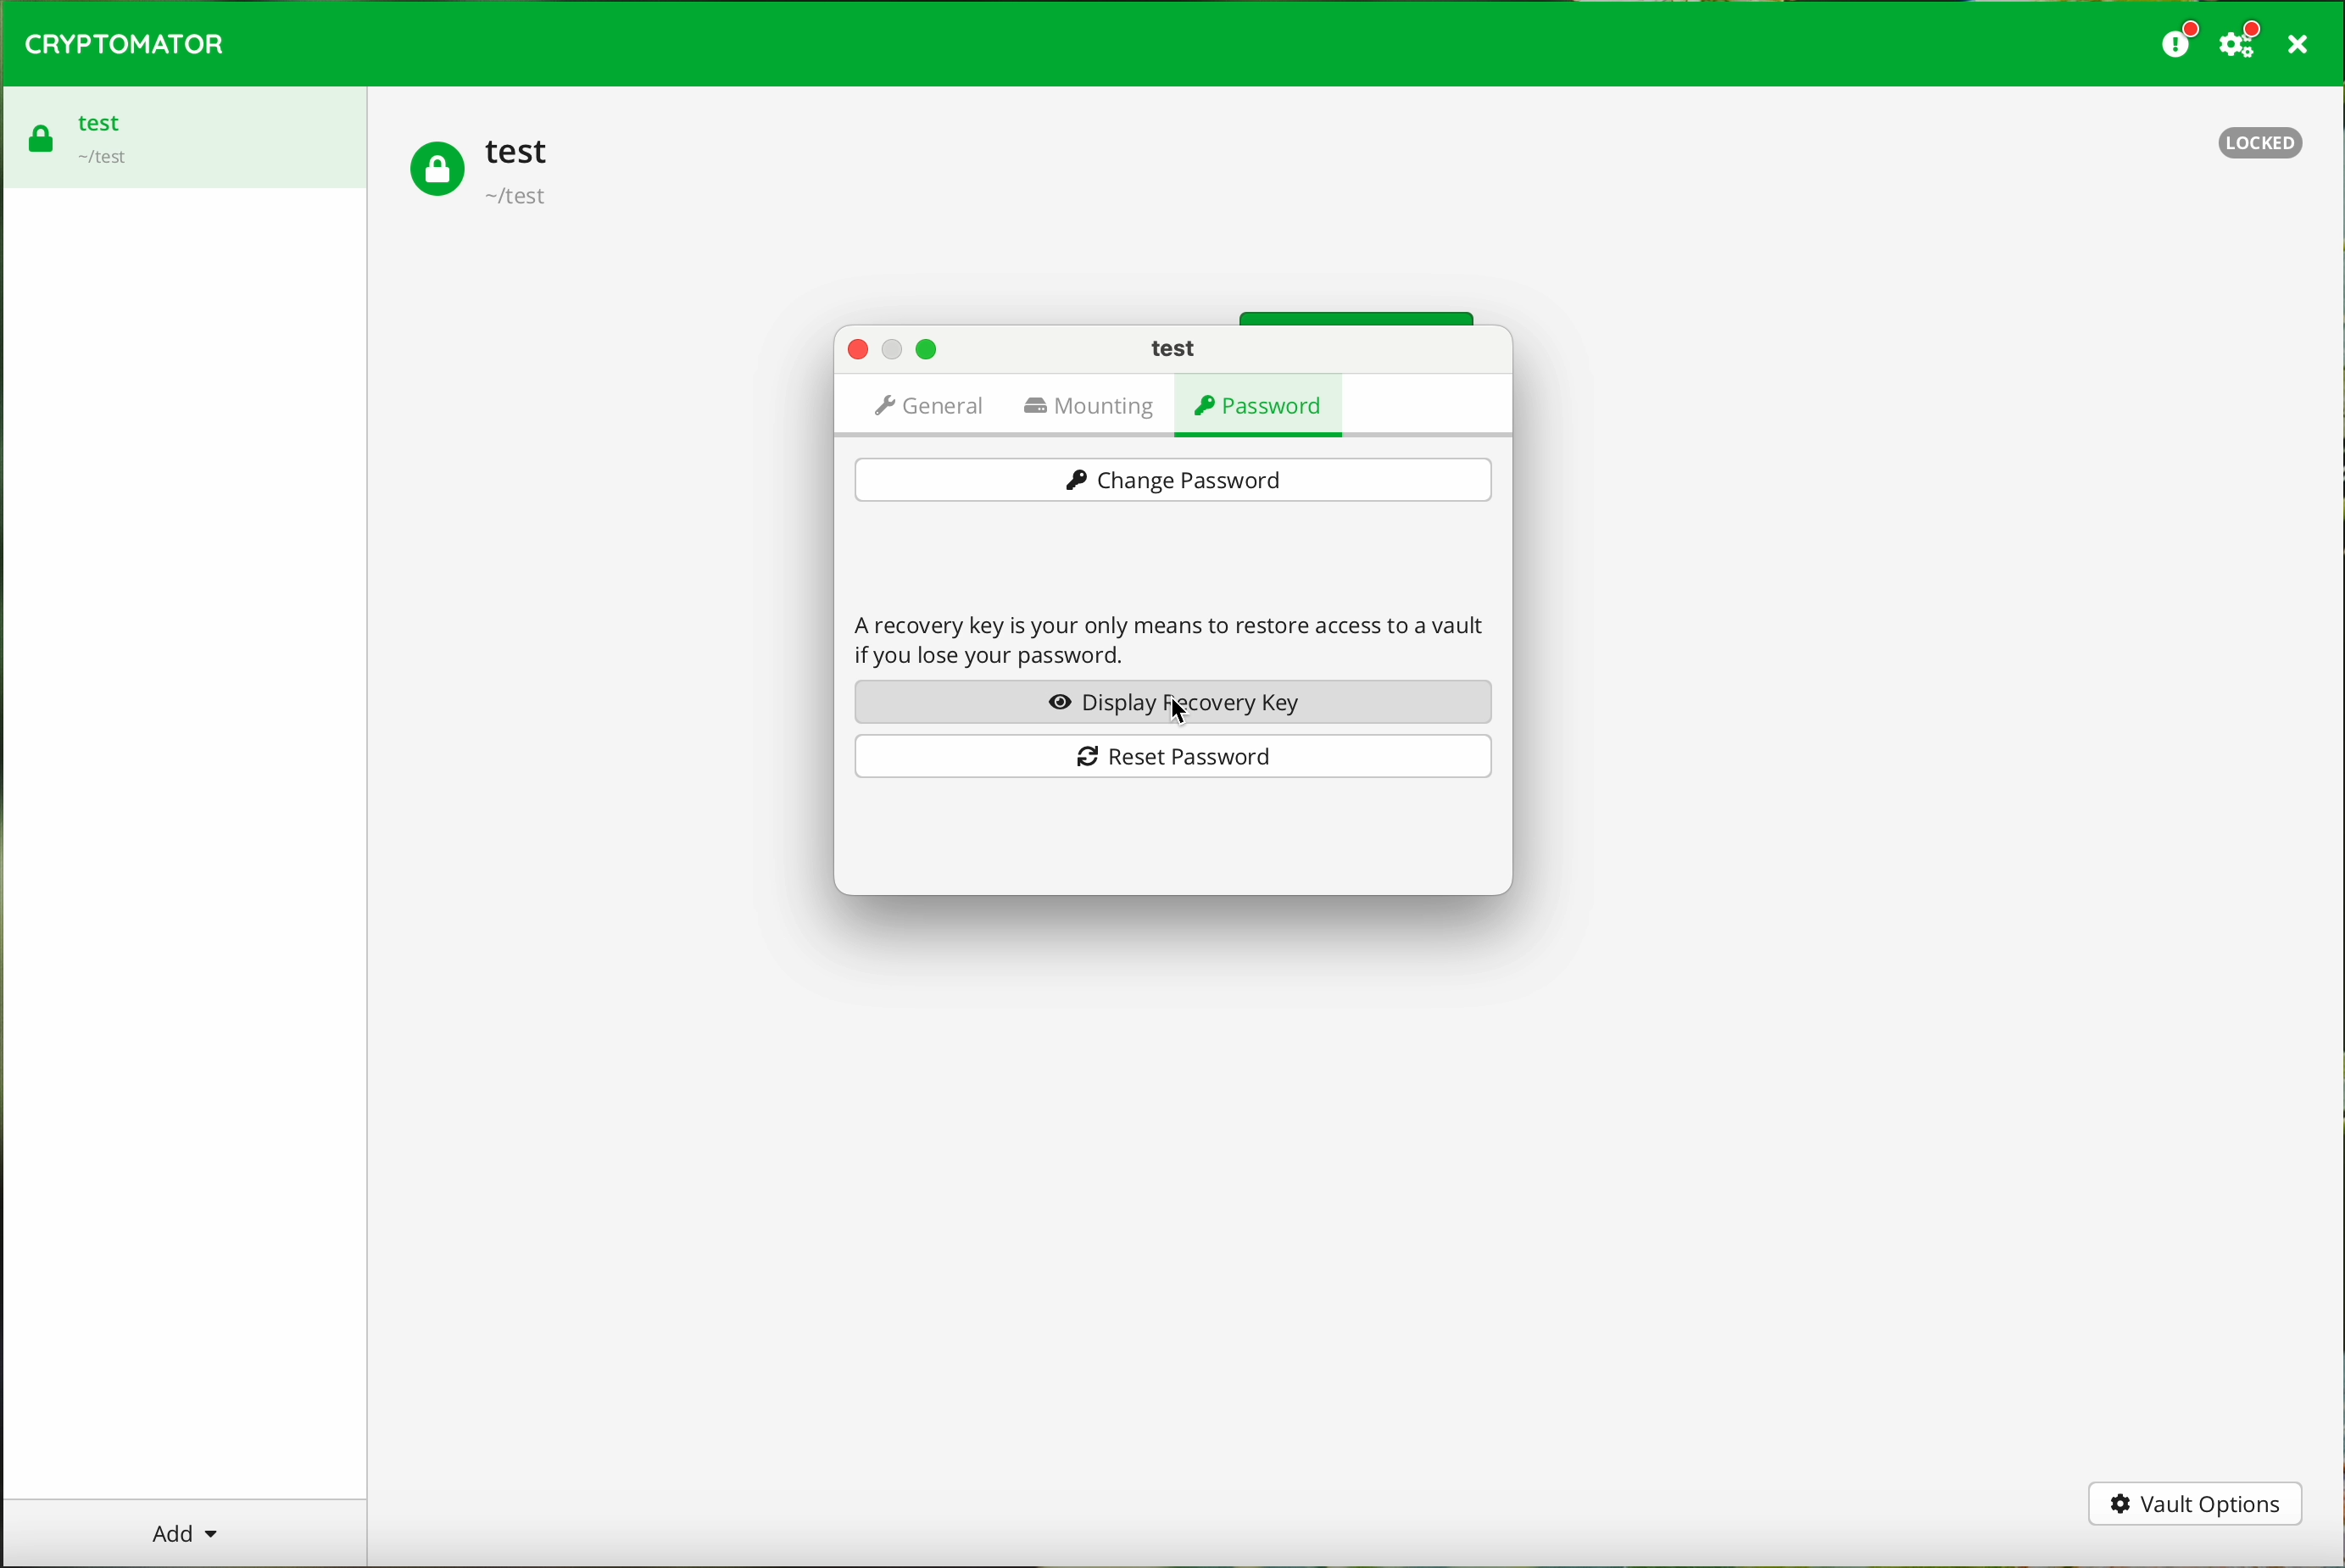 Image resolution: width=2345 pixels, height=1568 pixels. I want to click on general, so click(933, 405).